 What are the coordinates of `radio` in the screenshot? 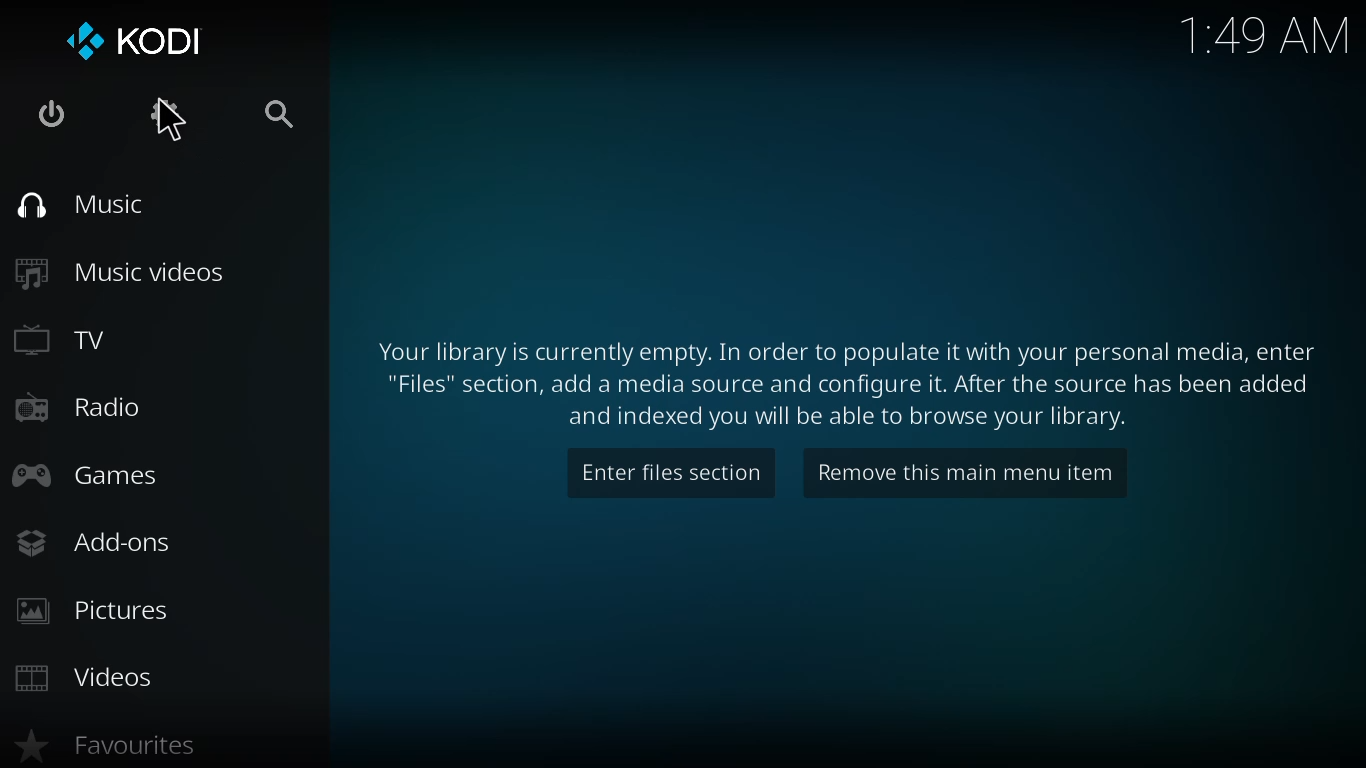 It's located at (77, 405).